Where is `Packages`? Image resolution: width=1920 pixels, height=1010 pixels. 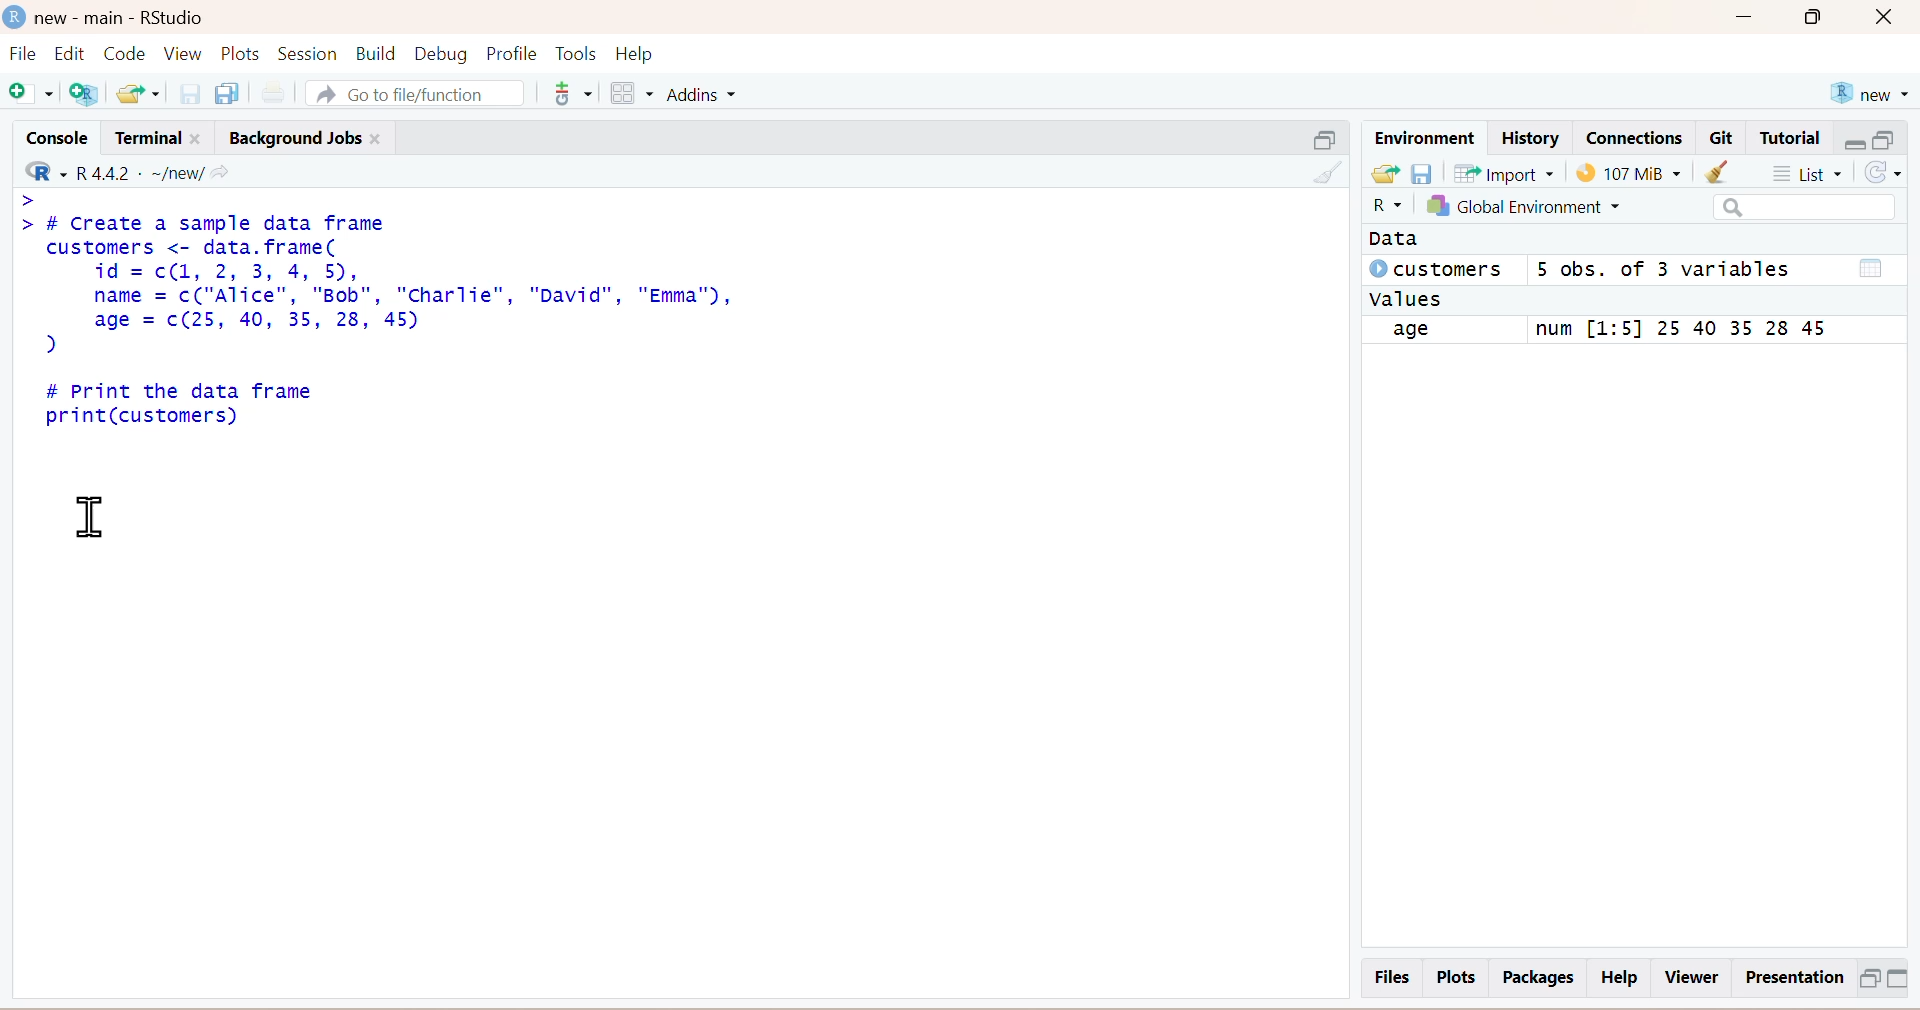
Packages is located at coordinates (1535, 977).